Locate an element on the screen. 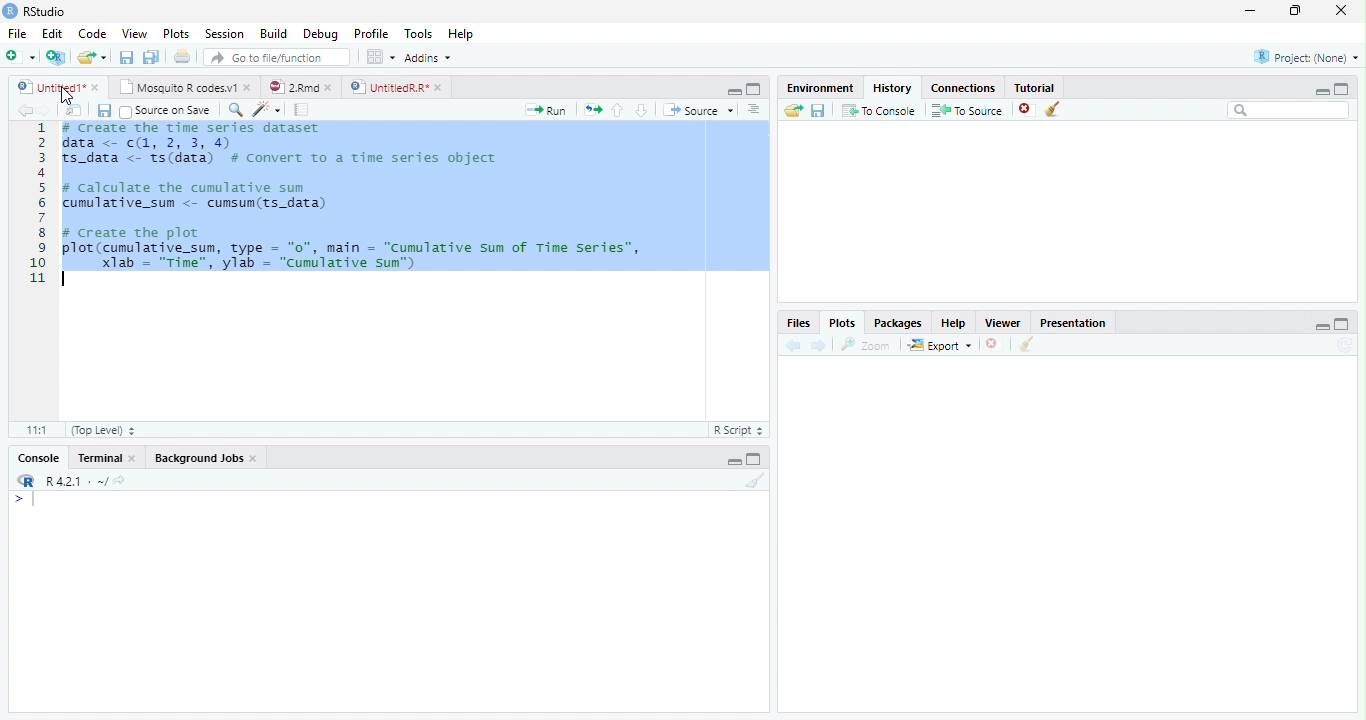 This screenshot has height=720, width=1366. Top level is located at coordinates (104, 431).